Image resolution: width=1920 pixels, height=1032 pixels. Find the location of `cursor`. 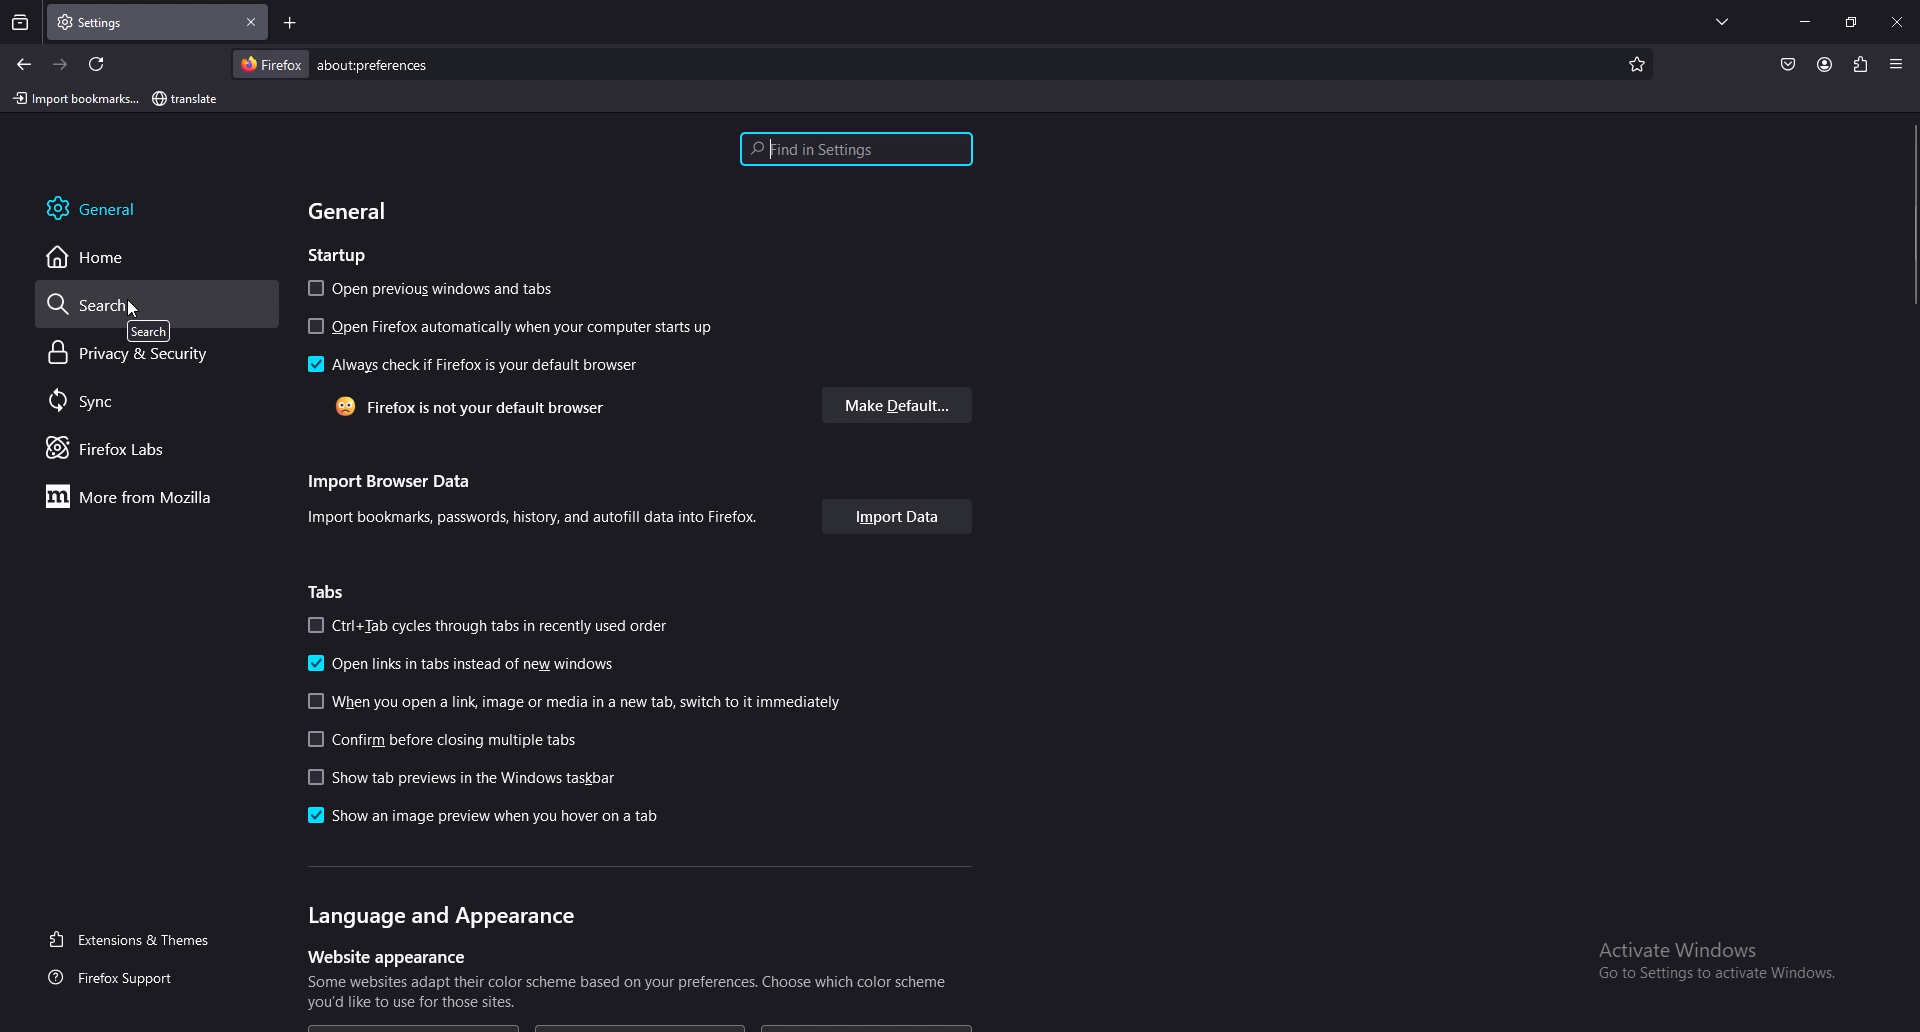

cursor is located at coordinates (136, 307).